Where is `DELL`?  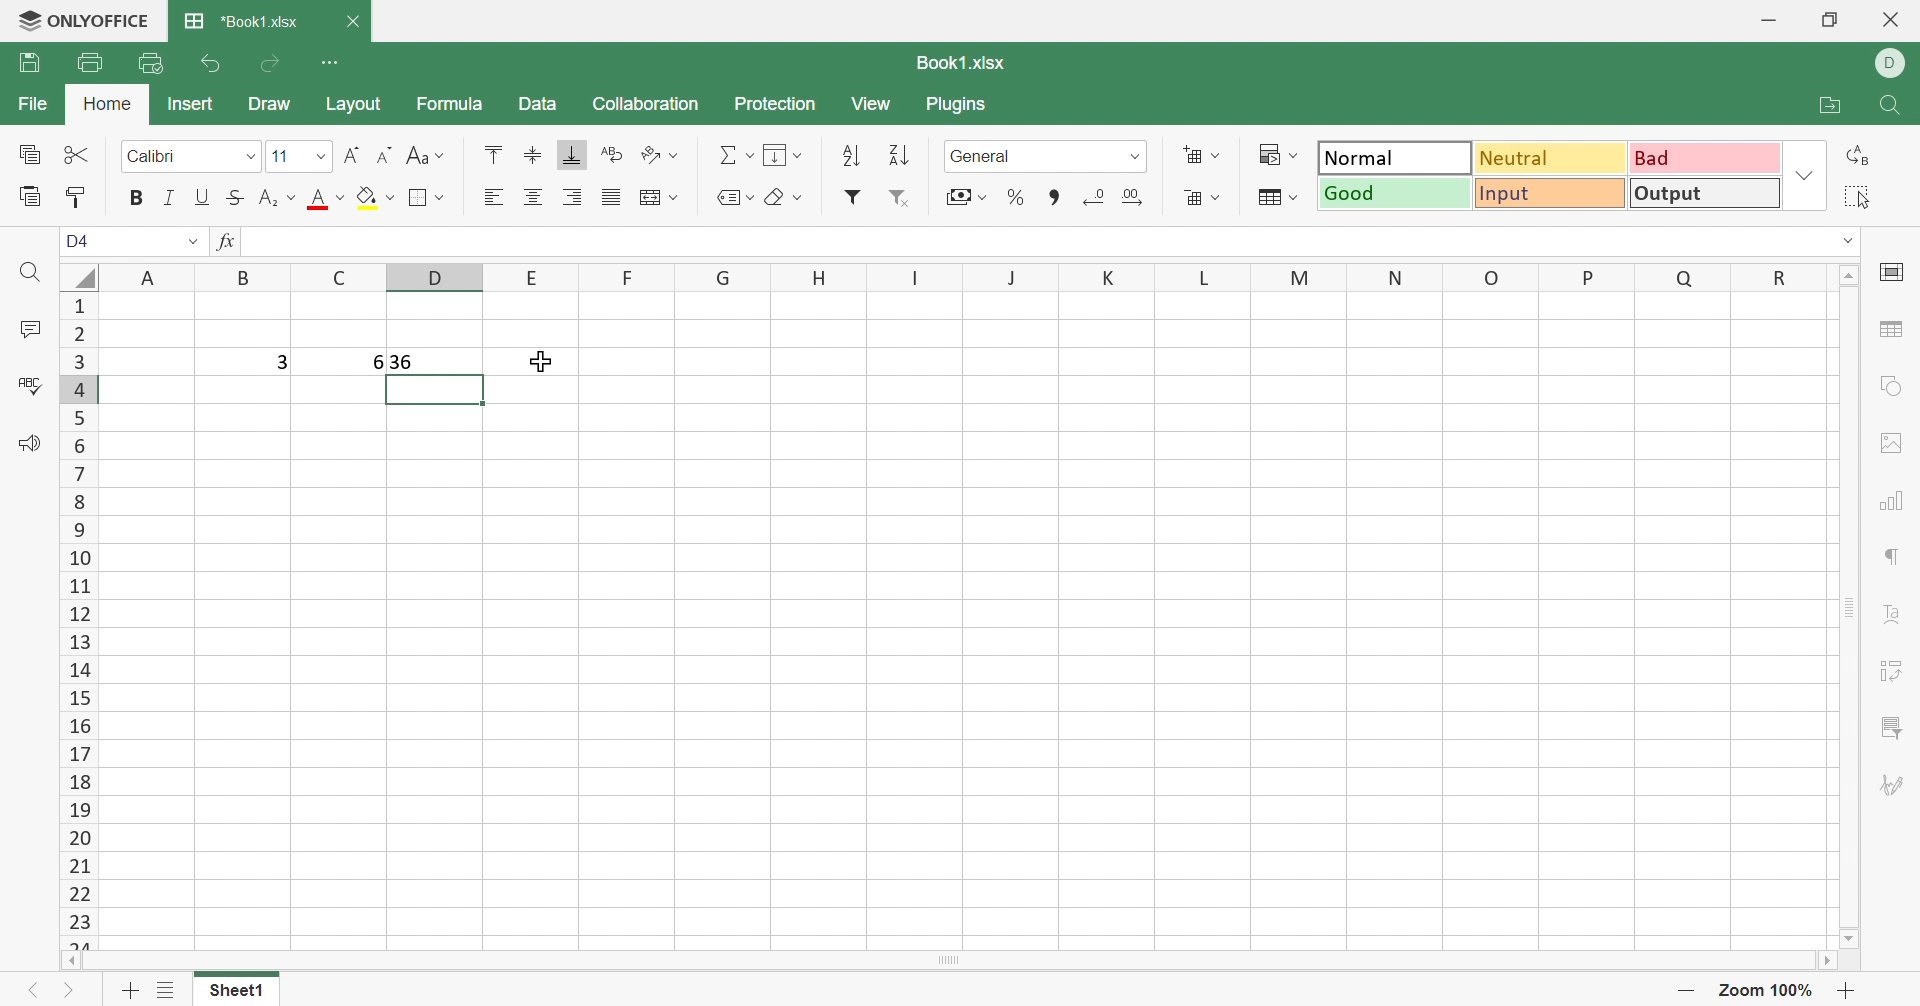
DELL is located at coordinates (1893, 61).